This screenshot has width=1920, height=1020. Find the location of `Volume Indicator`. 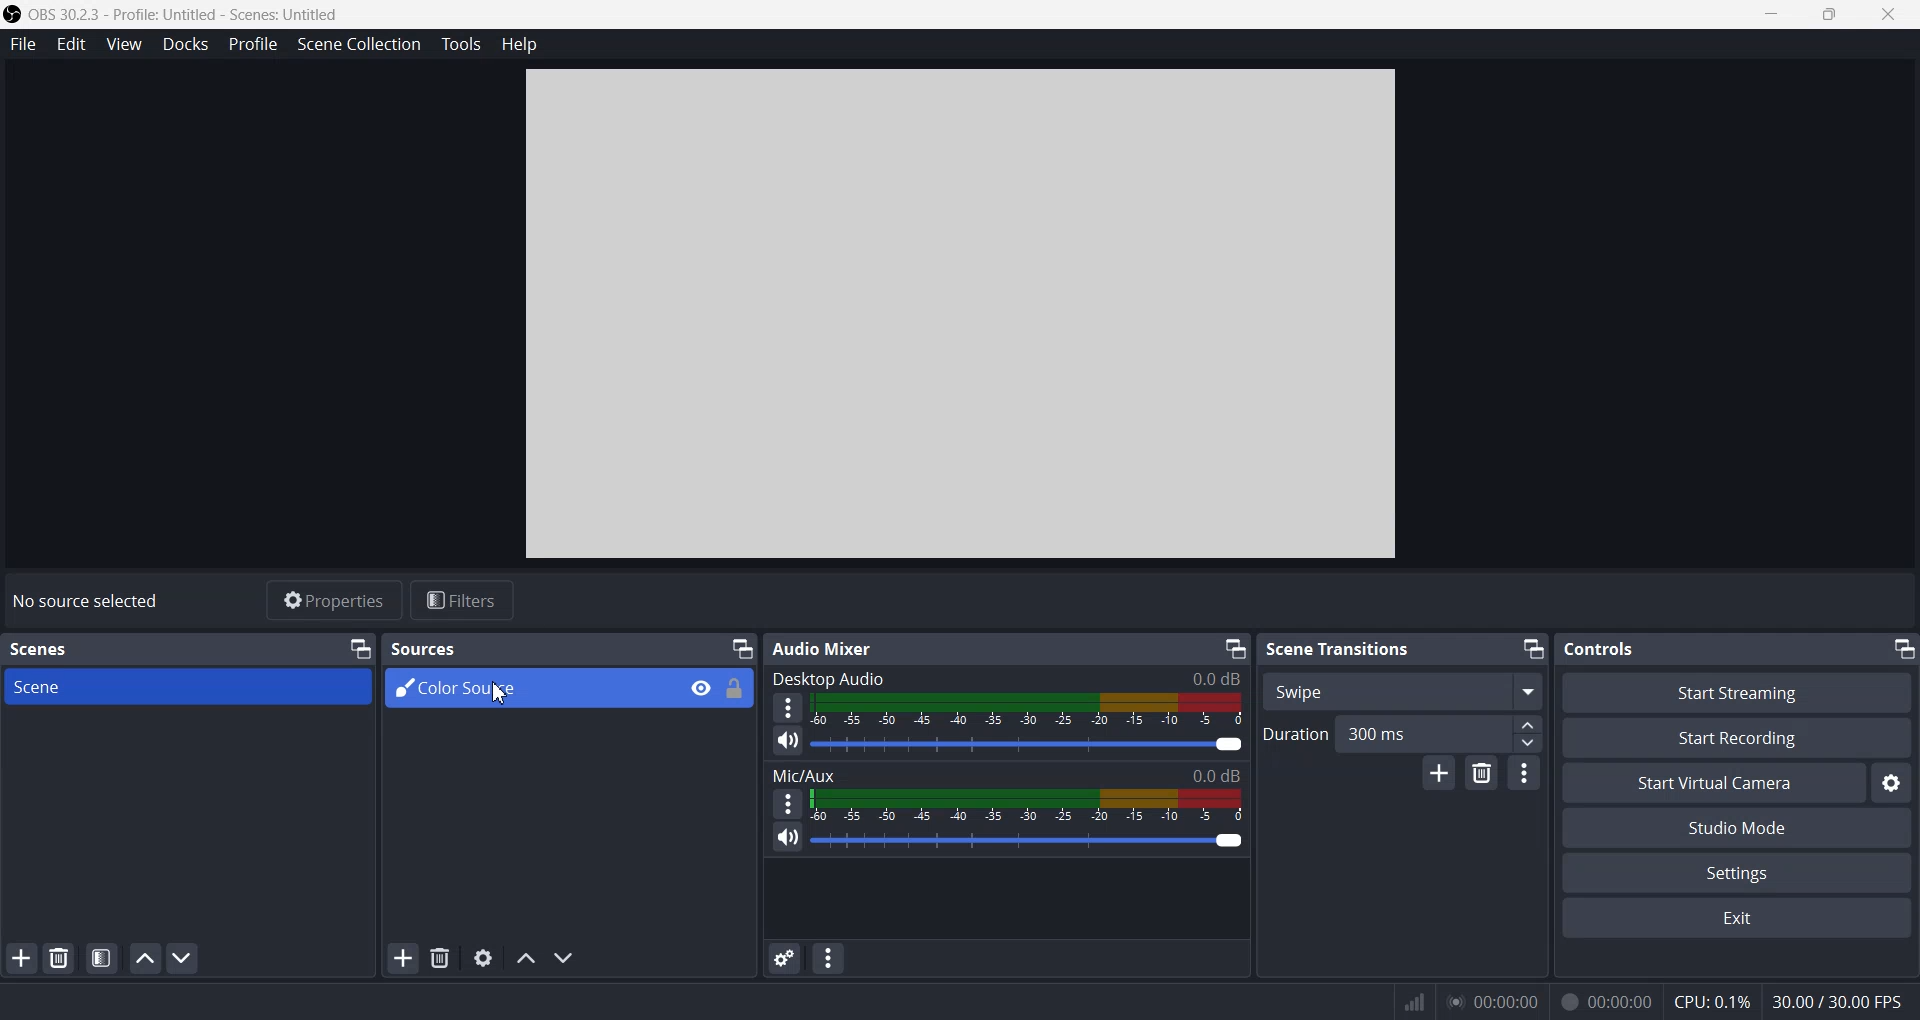

Volume Indicator is located at coordinates (1029, 805).